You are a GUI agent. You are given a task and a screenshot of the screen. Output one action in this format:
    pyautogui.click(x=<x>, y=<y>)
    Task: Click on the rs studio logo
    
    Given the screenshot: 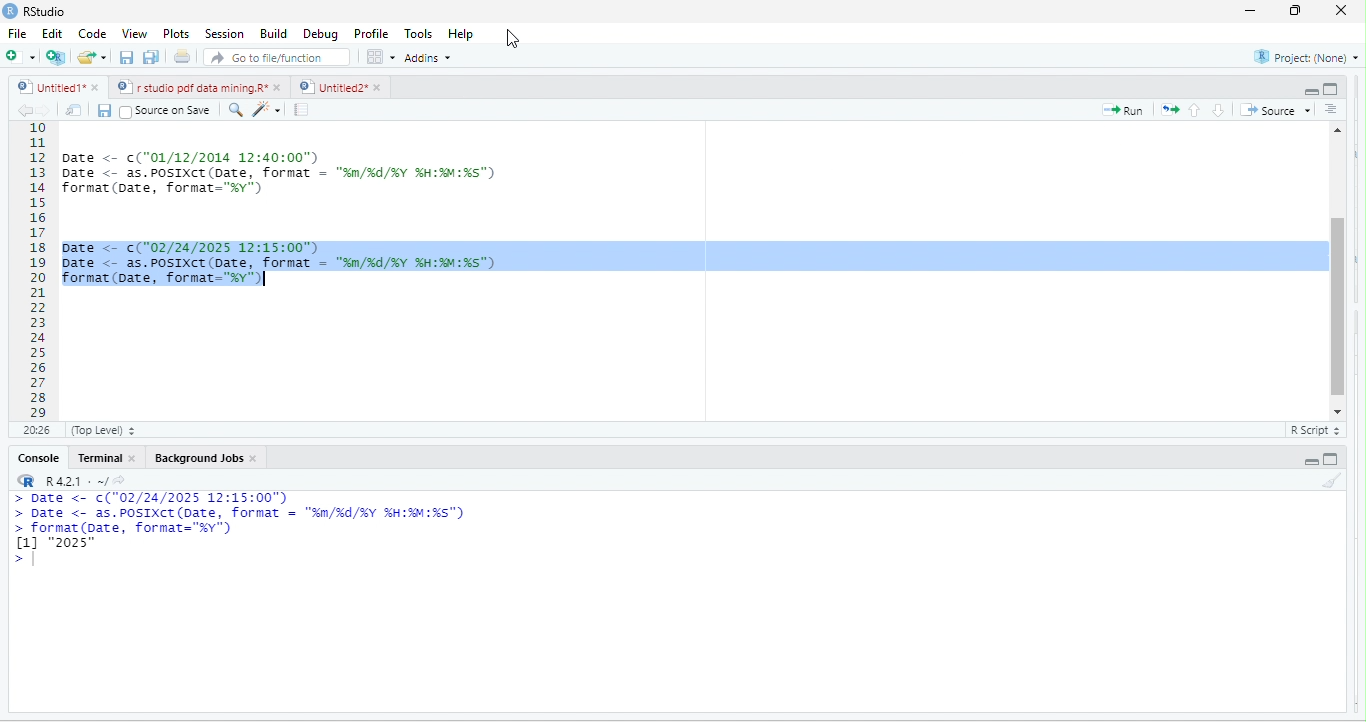 What is the action you would take?
    pyautogui.click(x=28, y=481)
    